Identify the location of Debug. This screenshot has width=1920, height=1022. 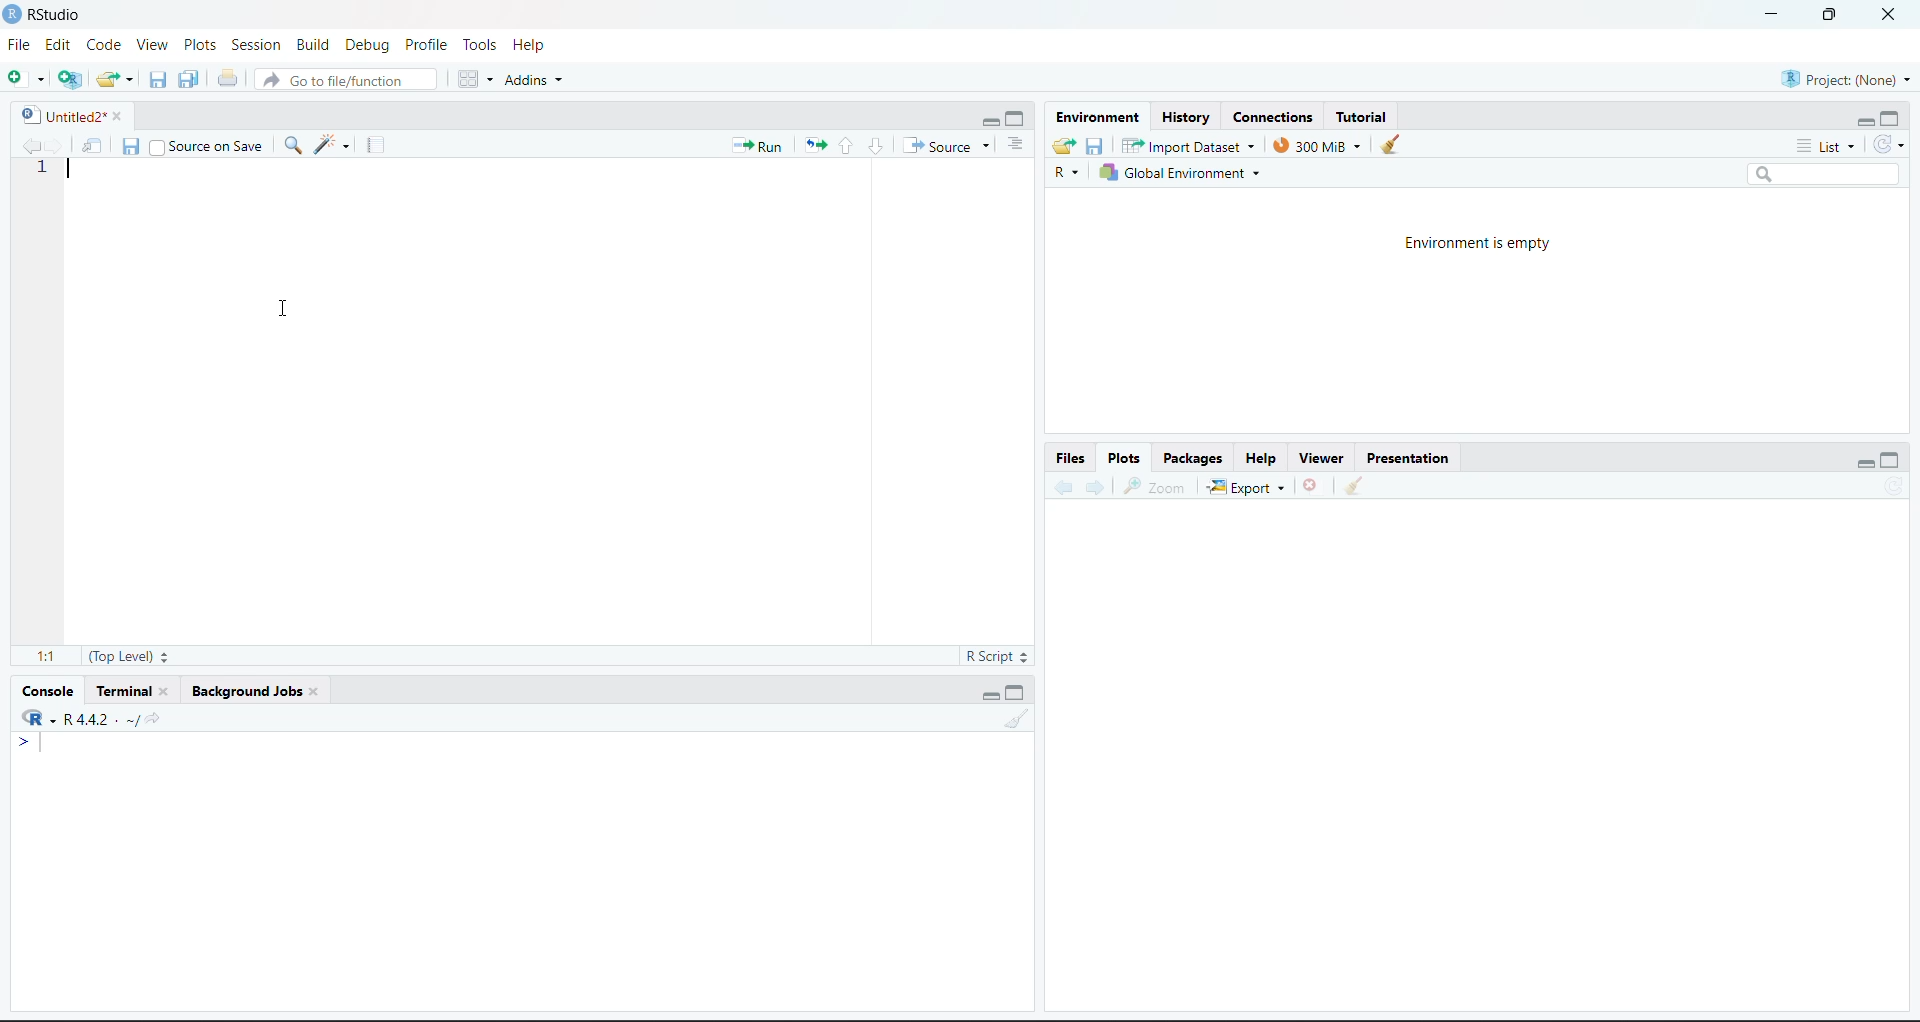
(367, 45).